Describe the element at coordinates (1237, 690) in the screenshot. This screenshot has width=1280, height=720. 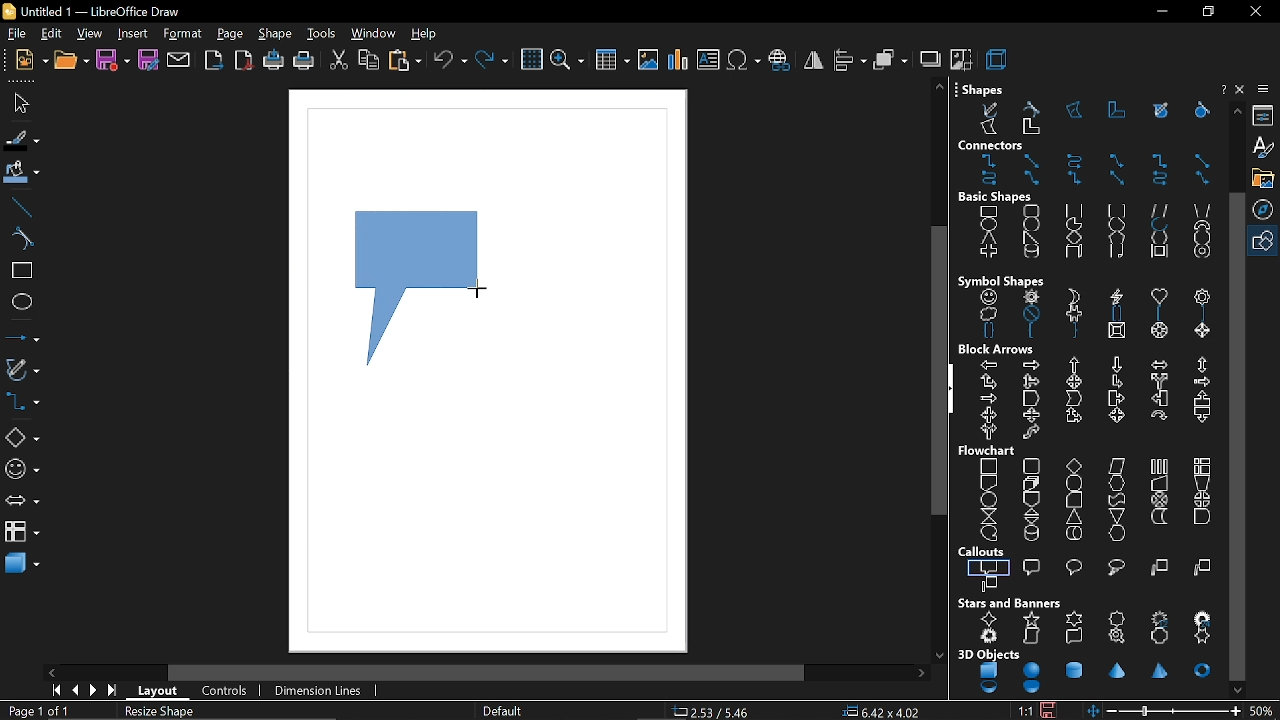
I see `move down` at that location.